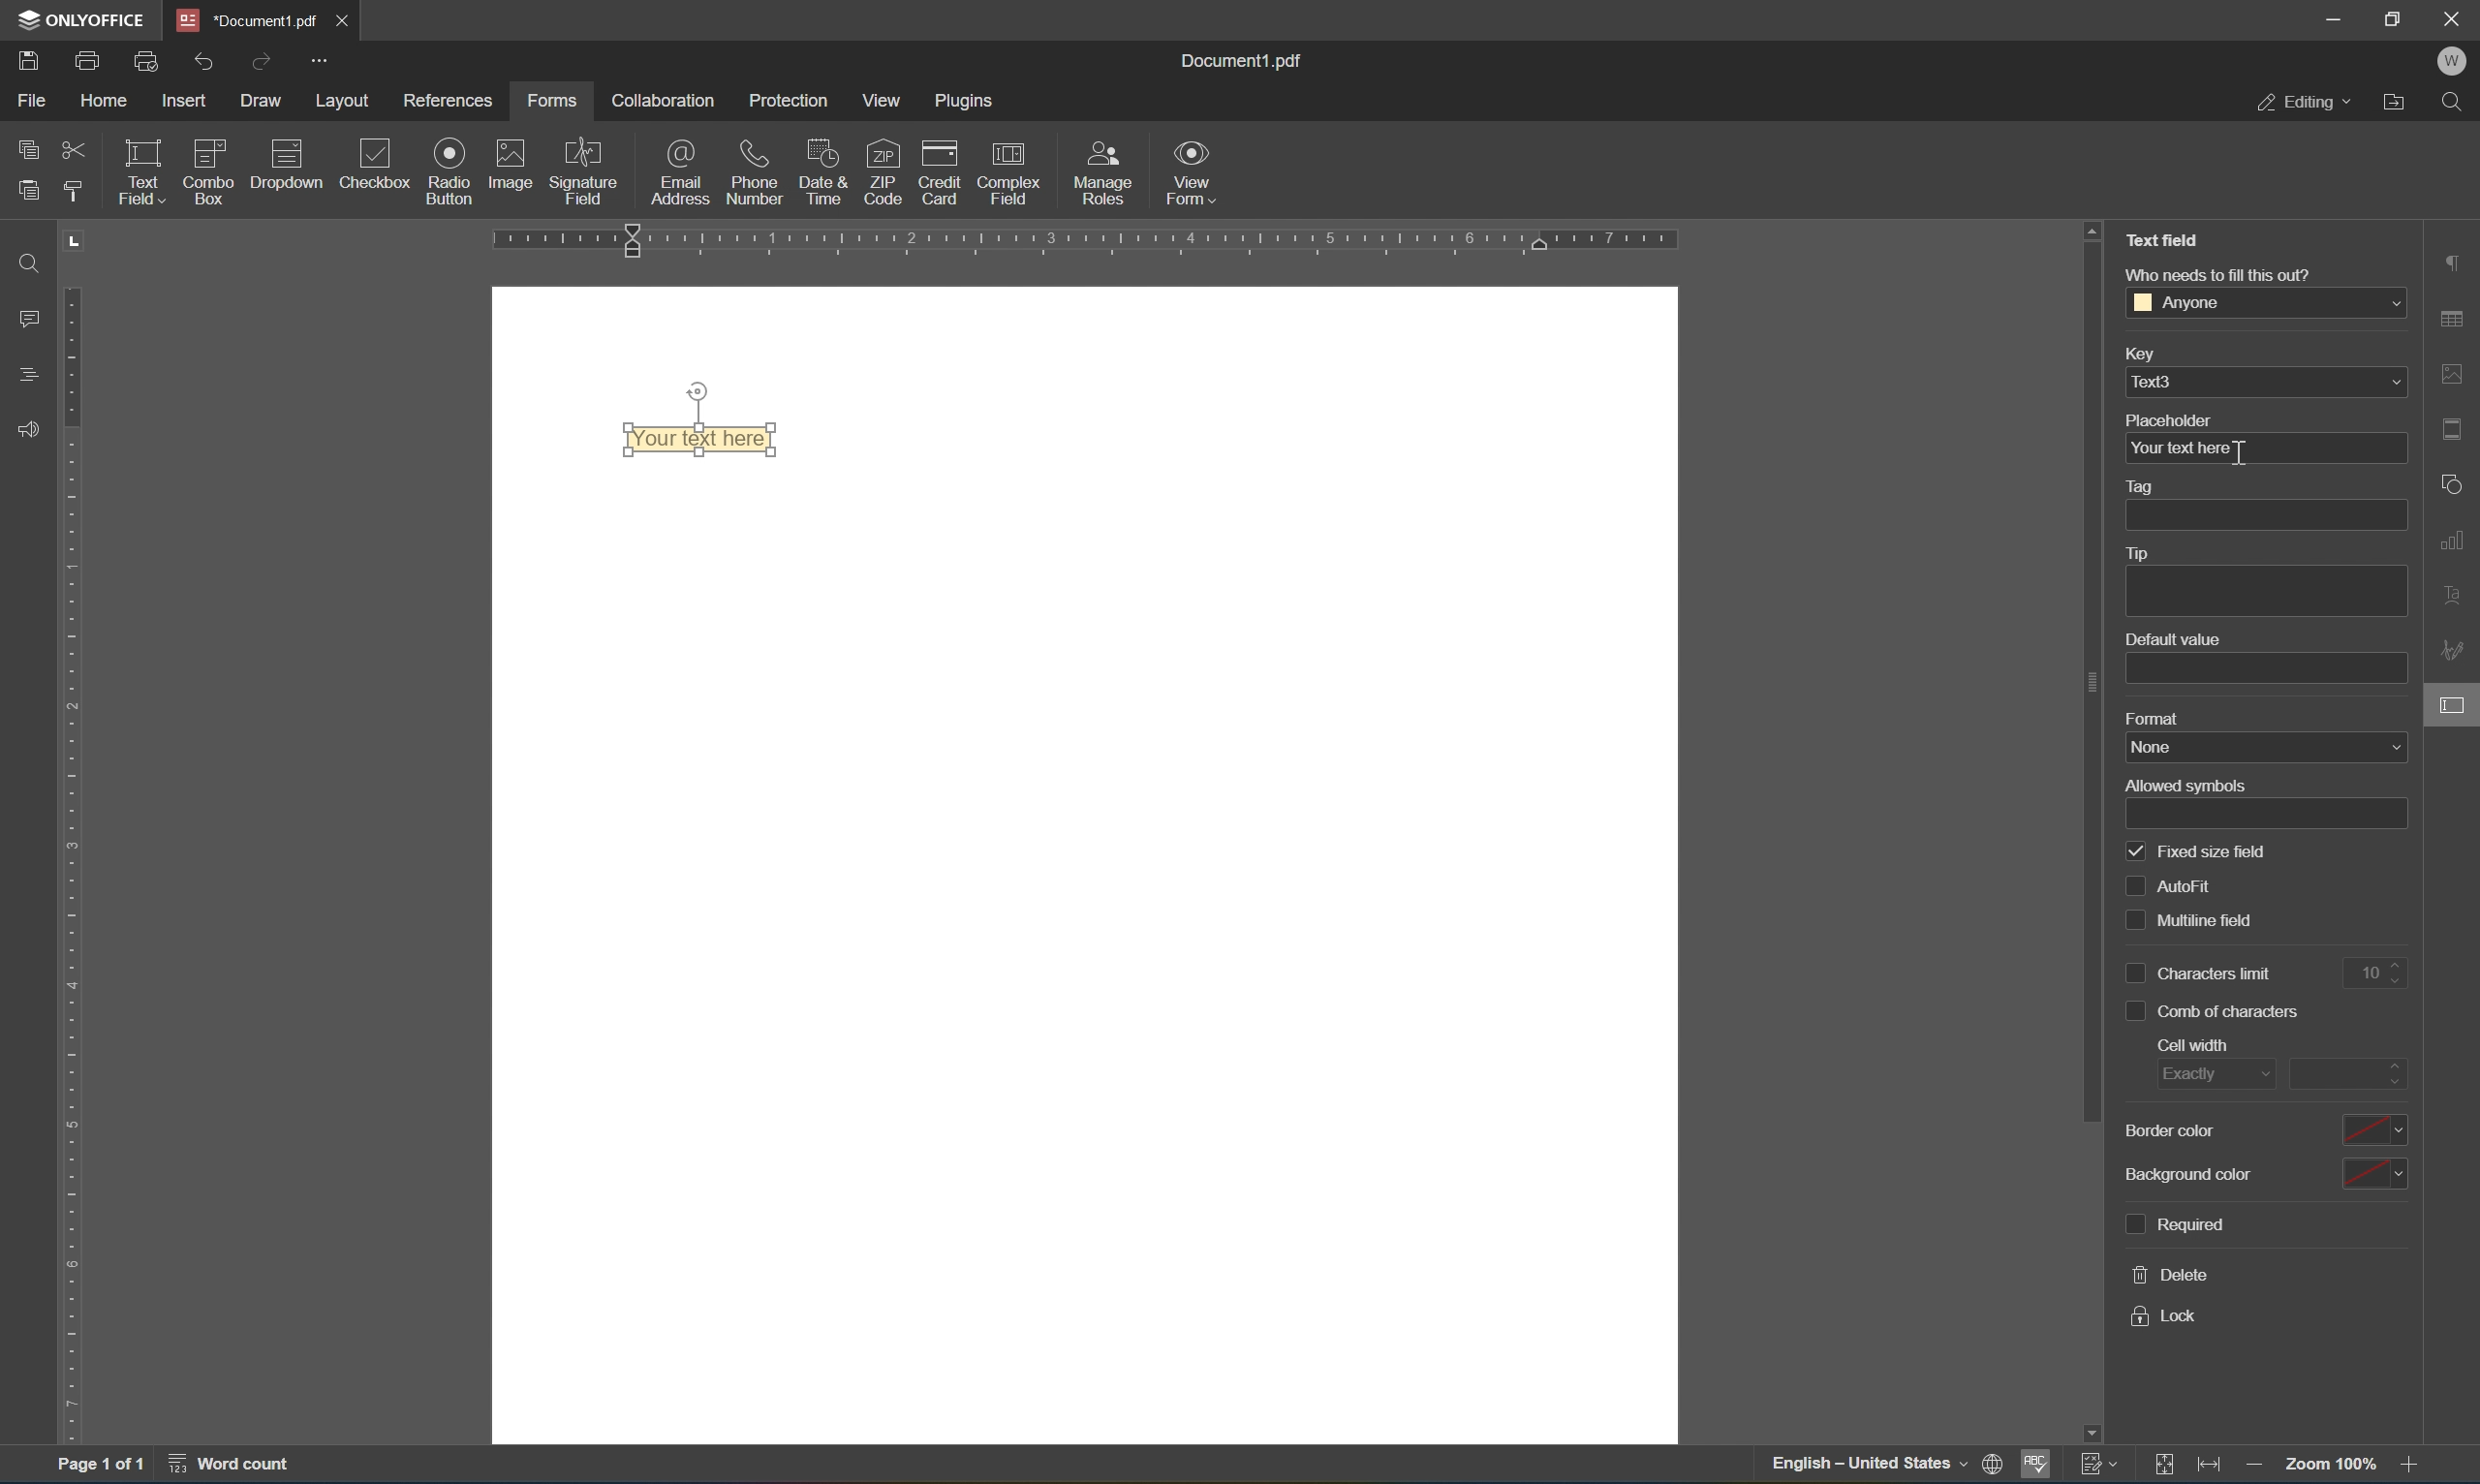  What do you see at coordinates (682, 171) in the screenshot?
I see `email address` at bounding box center [682, 171].